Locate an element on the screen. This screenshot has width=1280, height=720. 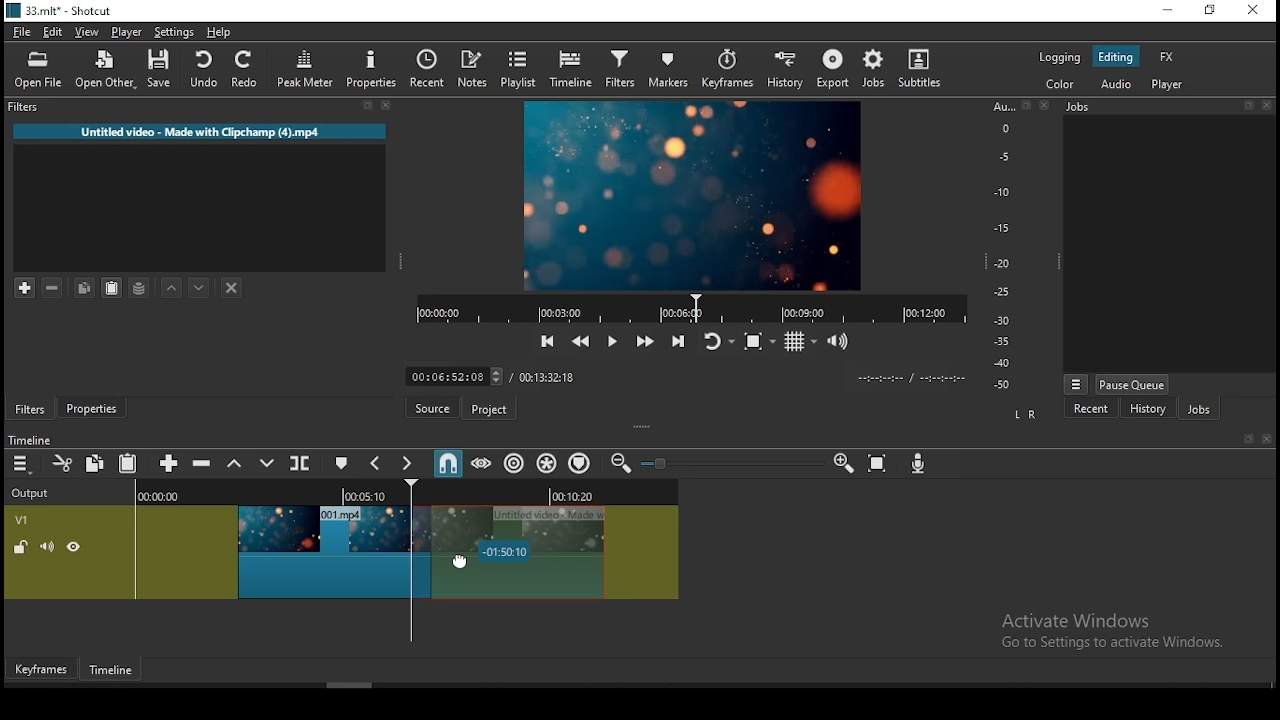
elapsed time is located at coordinates (455, 374).